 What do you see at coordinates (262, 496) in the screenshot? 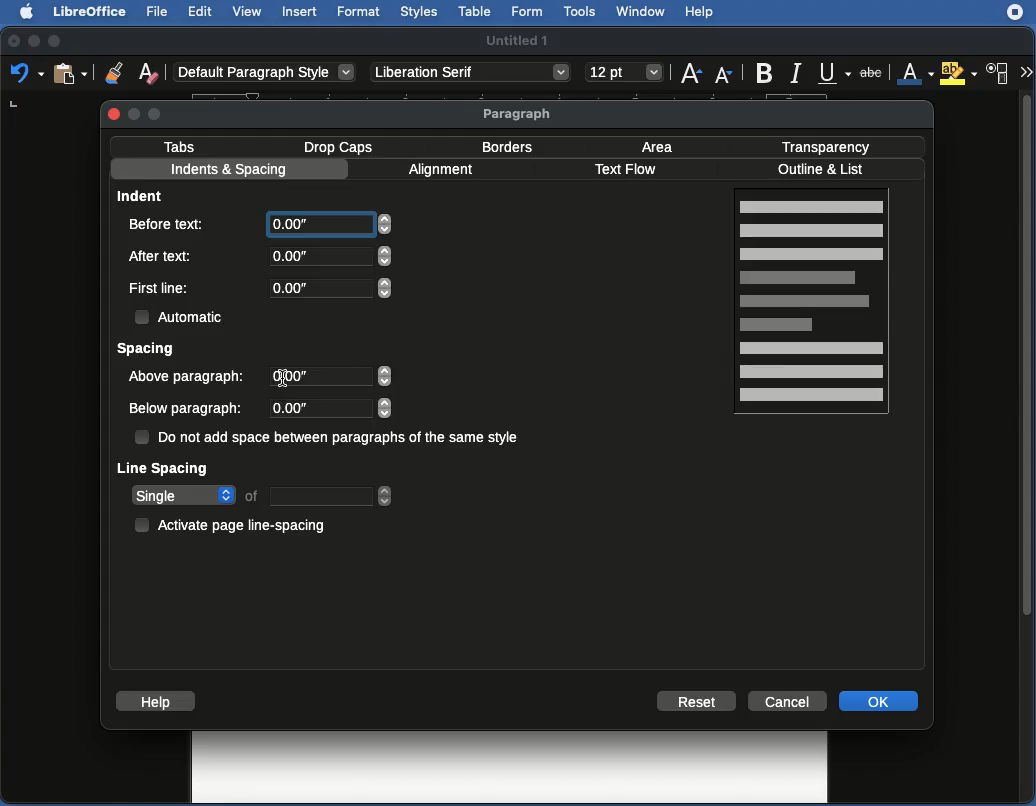
I see `Single` at bounding box center [262, 496].